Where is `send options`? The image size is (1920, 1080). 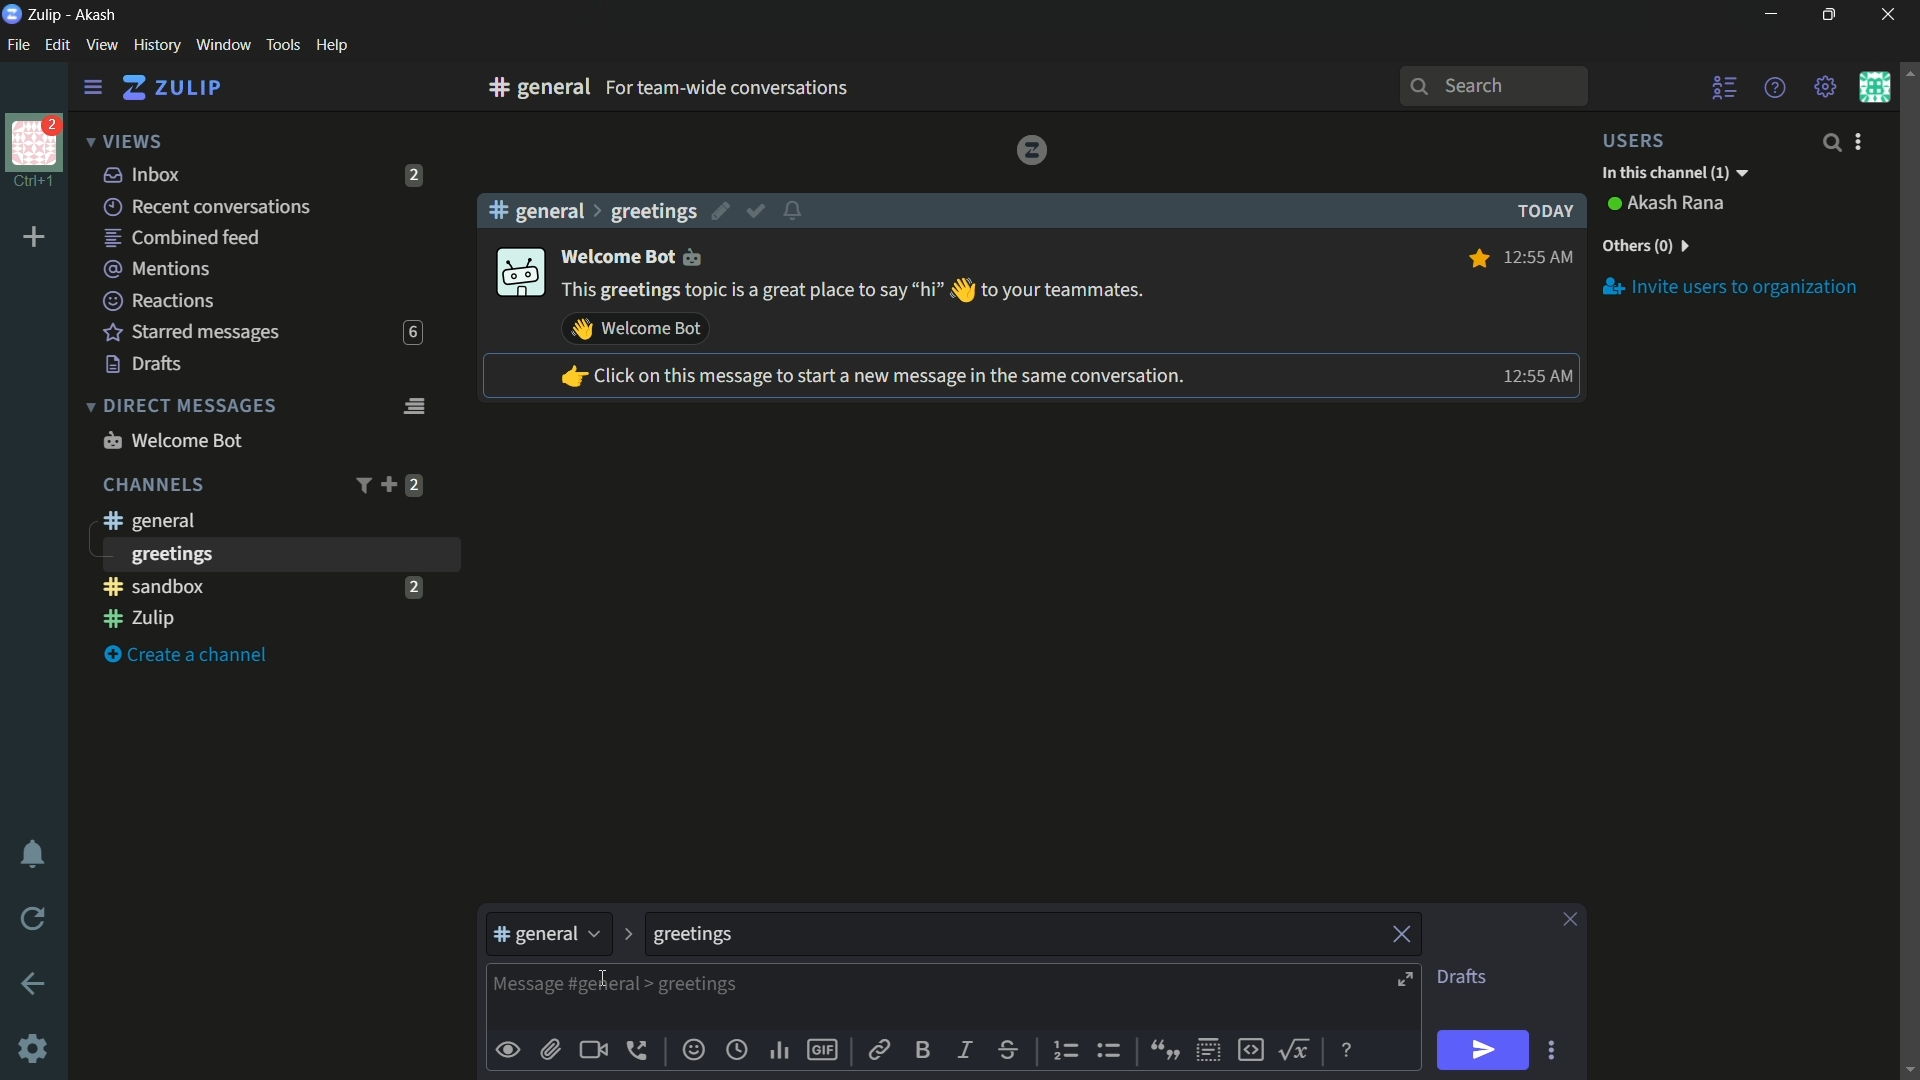 send options is located at coordinates (1551, 1051).